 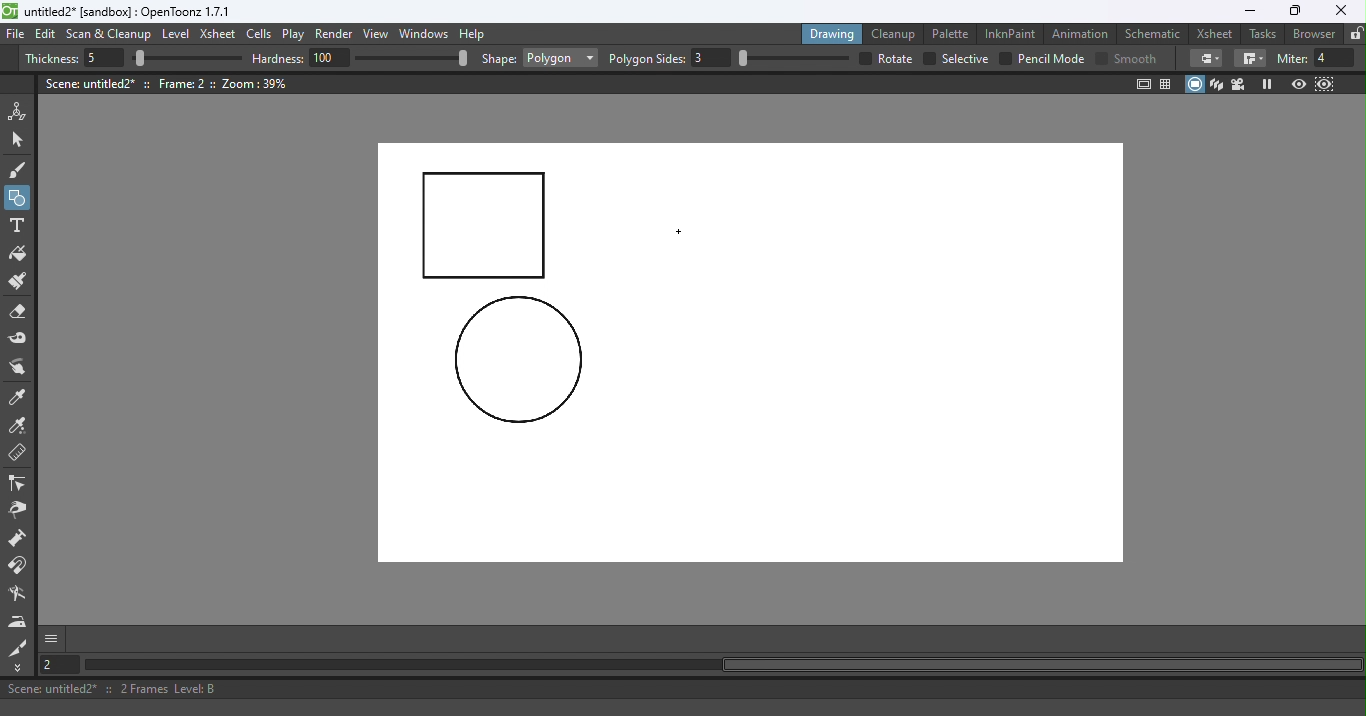 What do you see at coordinates (129, 12) in the screenshot?
I see `File name` at bounding box center [129, 12].